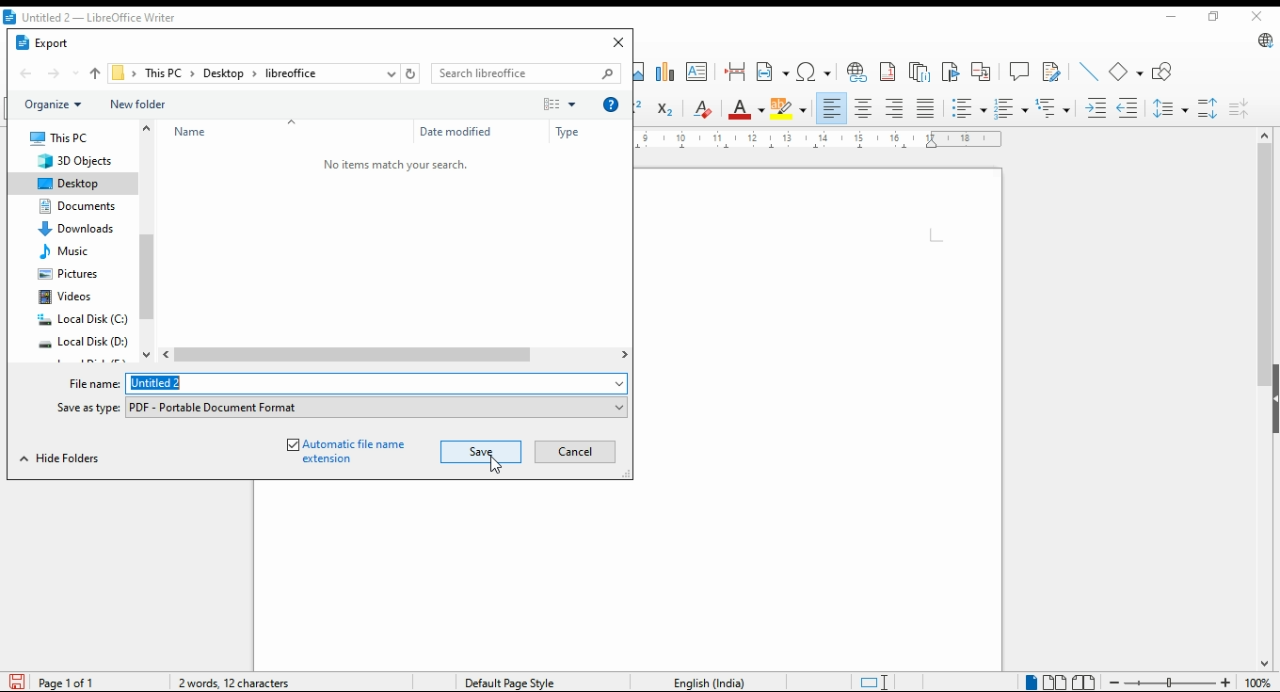 This screenshot has height=692, width=1280. Describe the element at coordinates (697, 72) in the screenshot. I see `insert text box` at that location.